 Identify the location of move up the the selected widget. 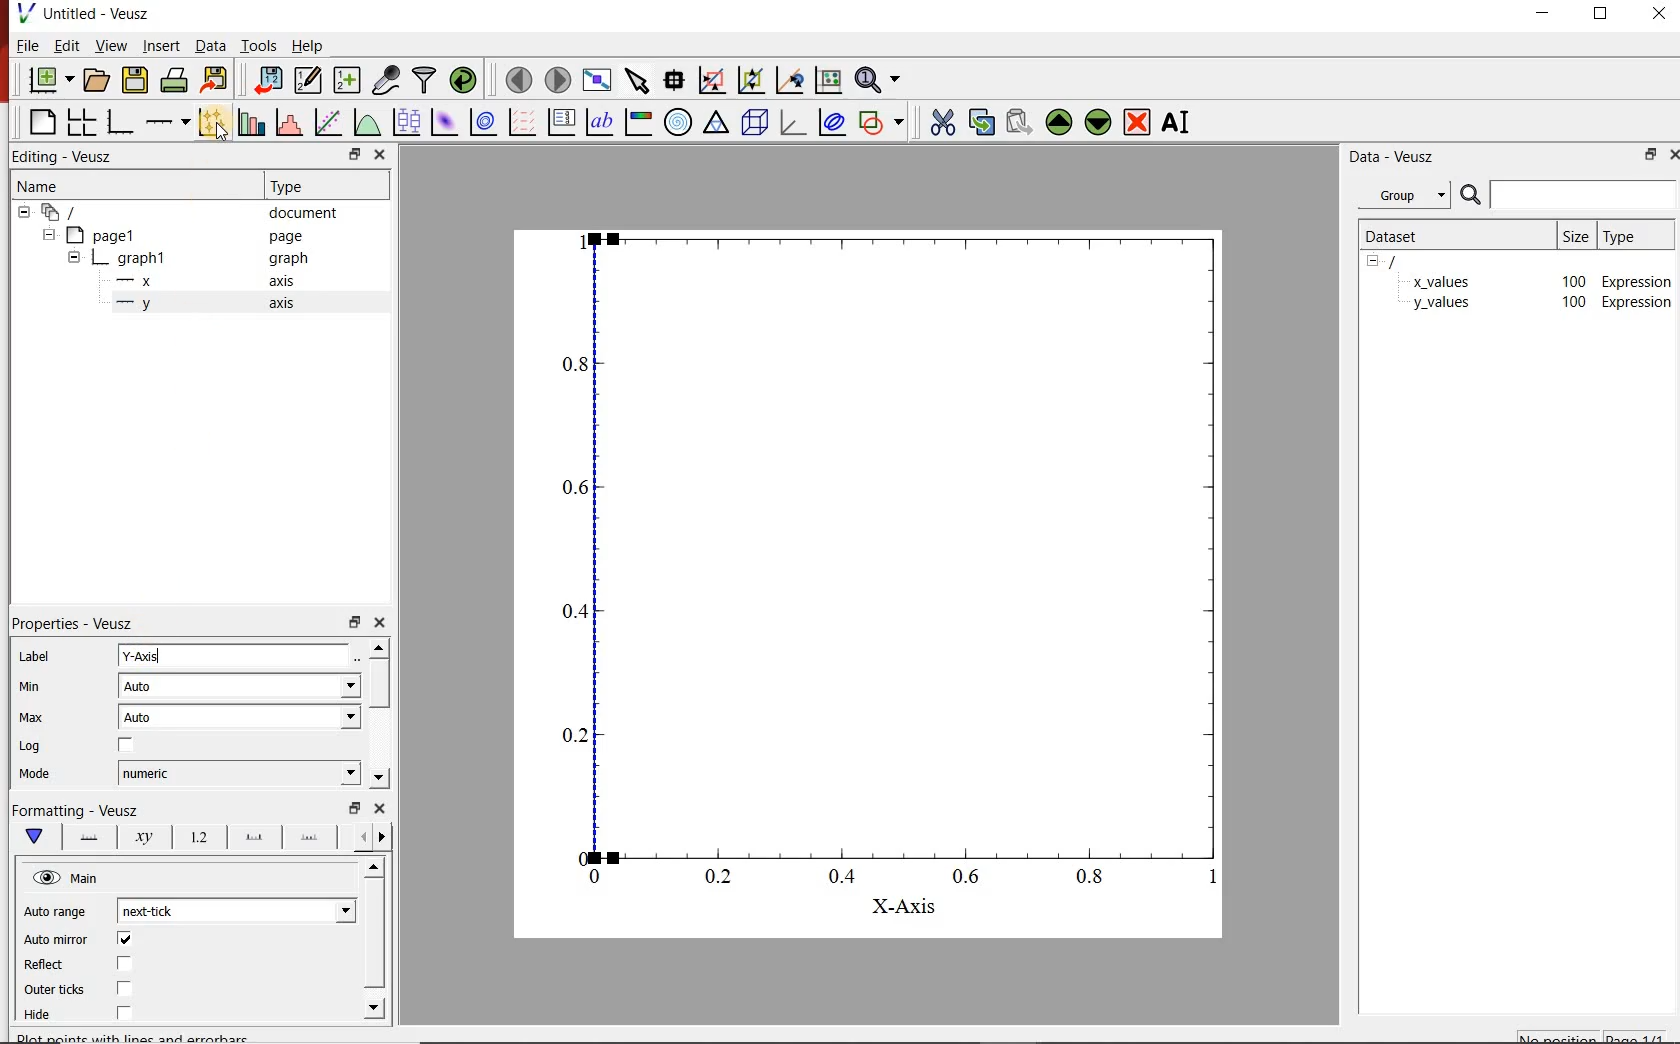
(1056, 124).